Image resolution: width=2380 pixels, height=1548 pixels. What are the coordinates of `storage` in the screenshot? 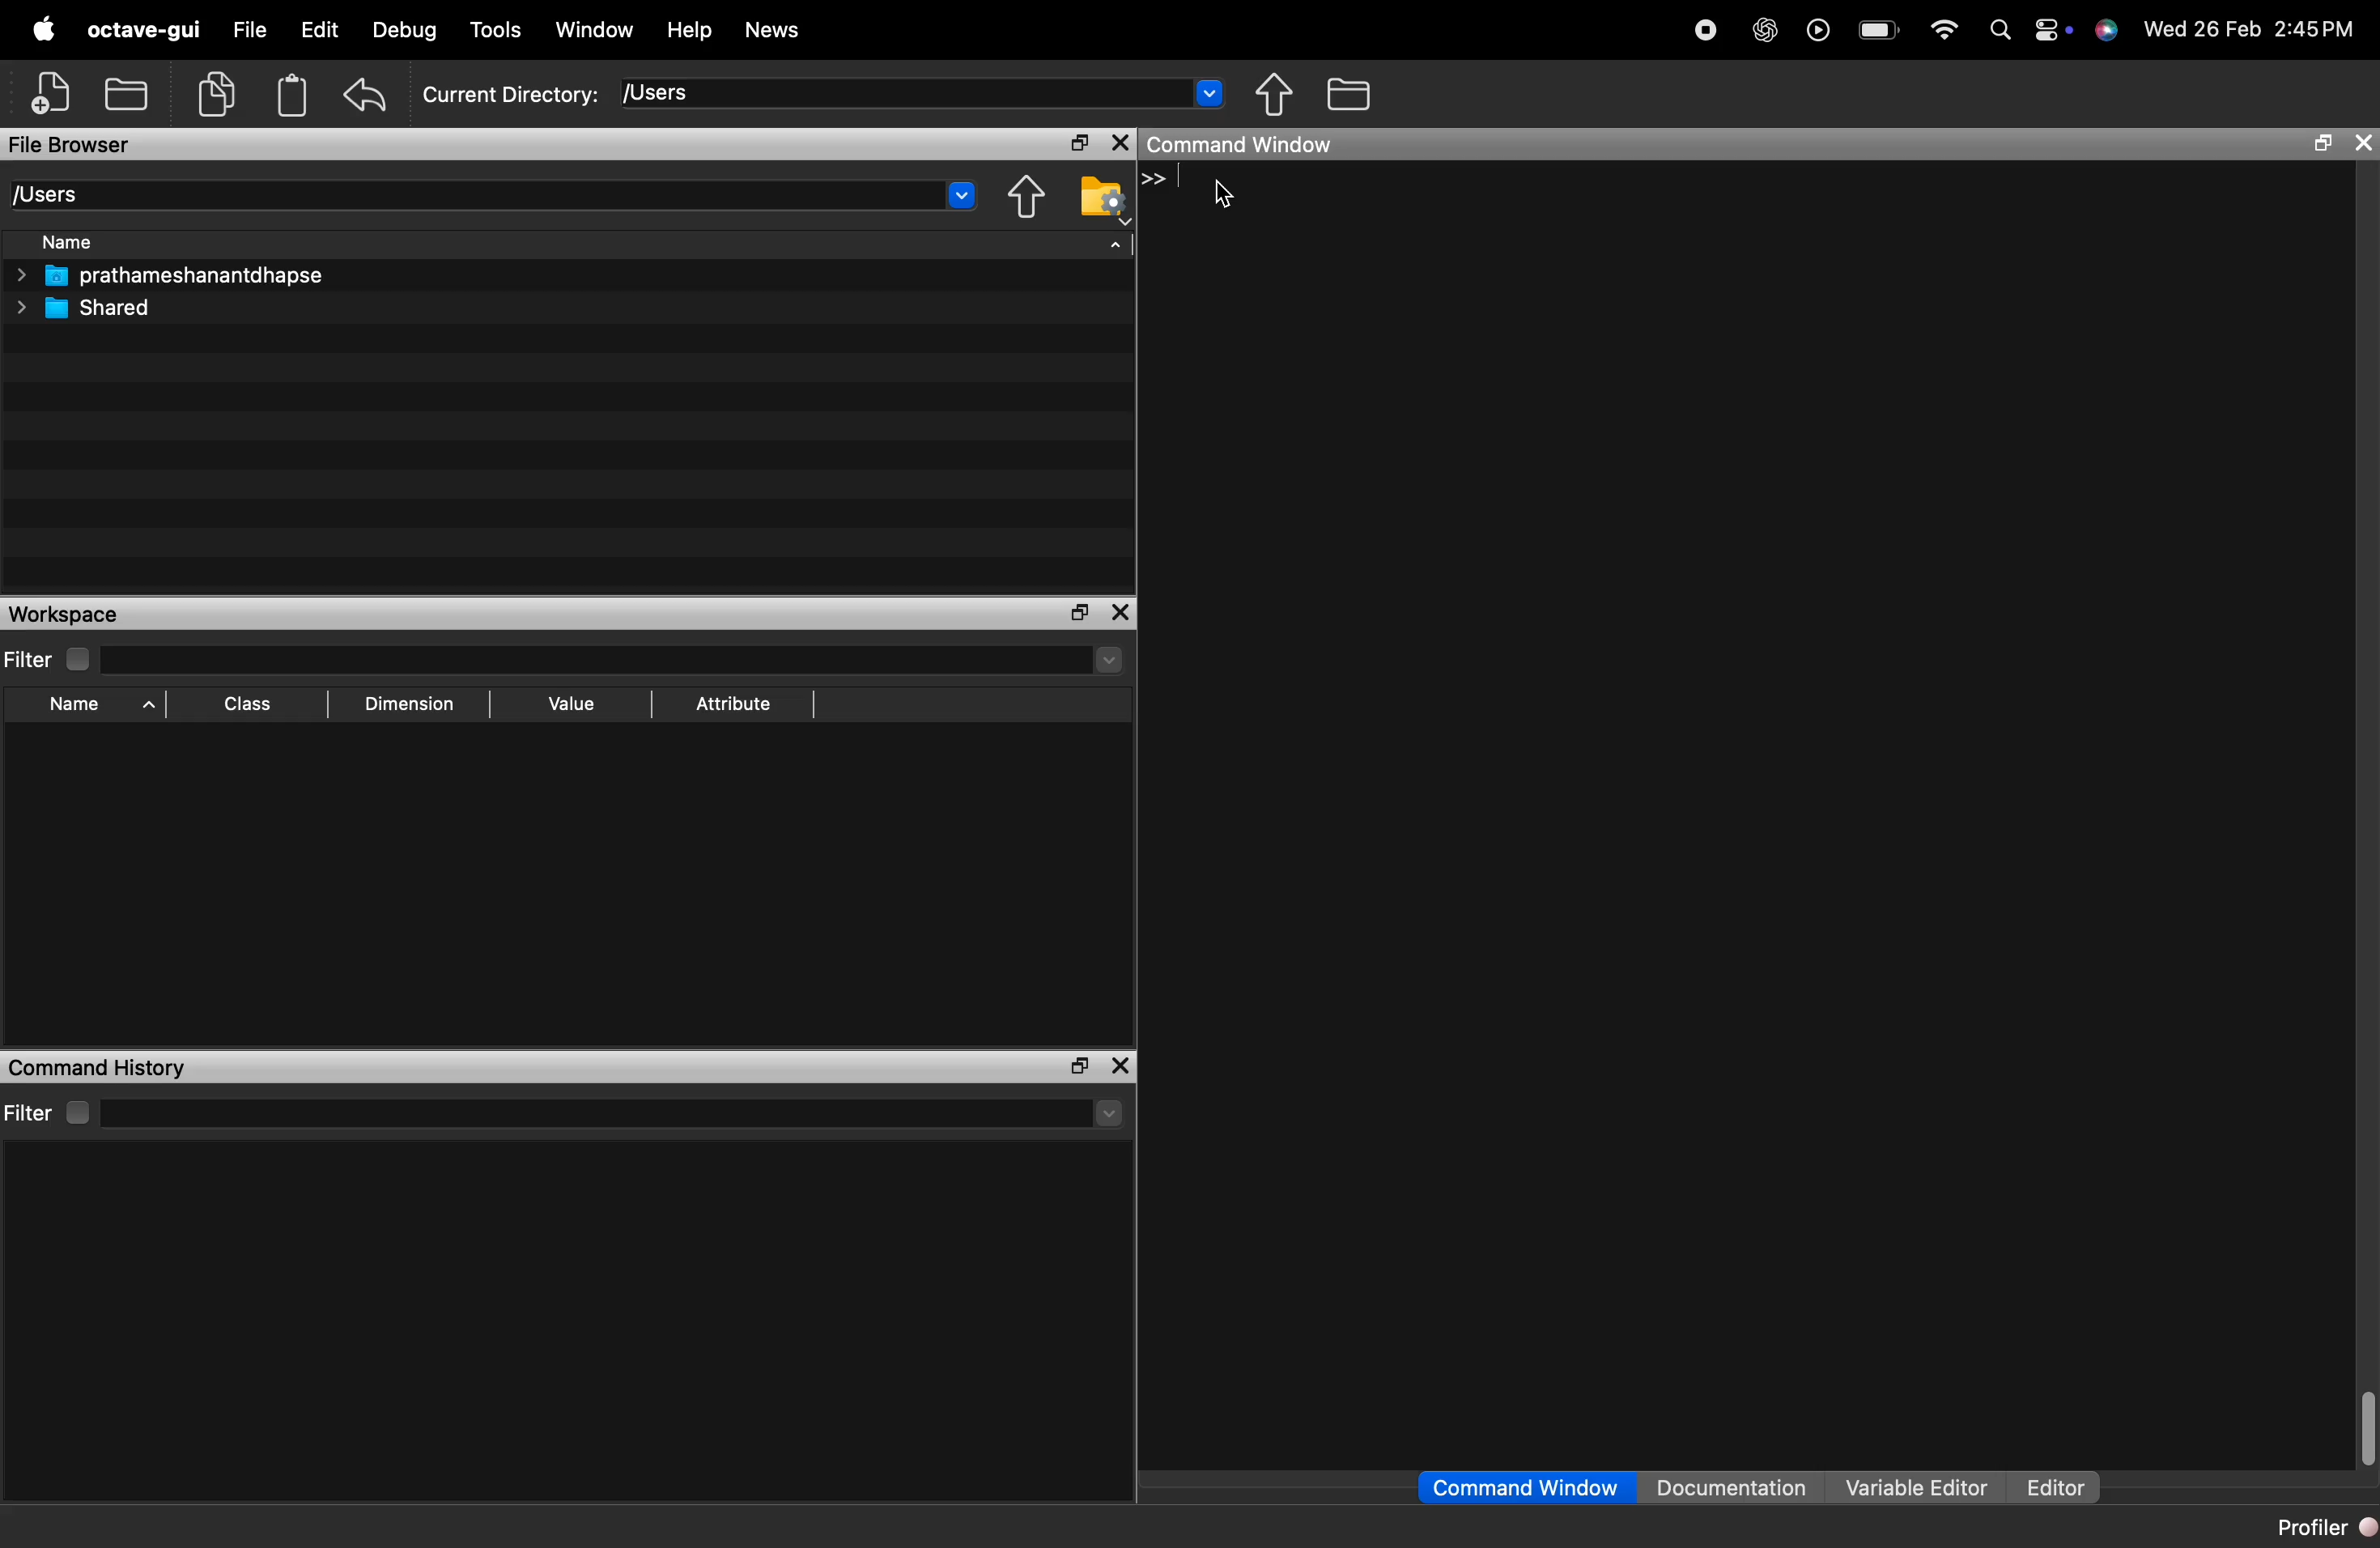 It's located at (295, 98).